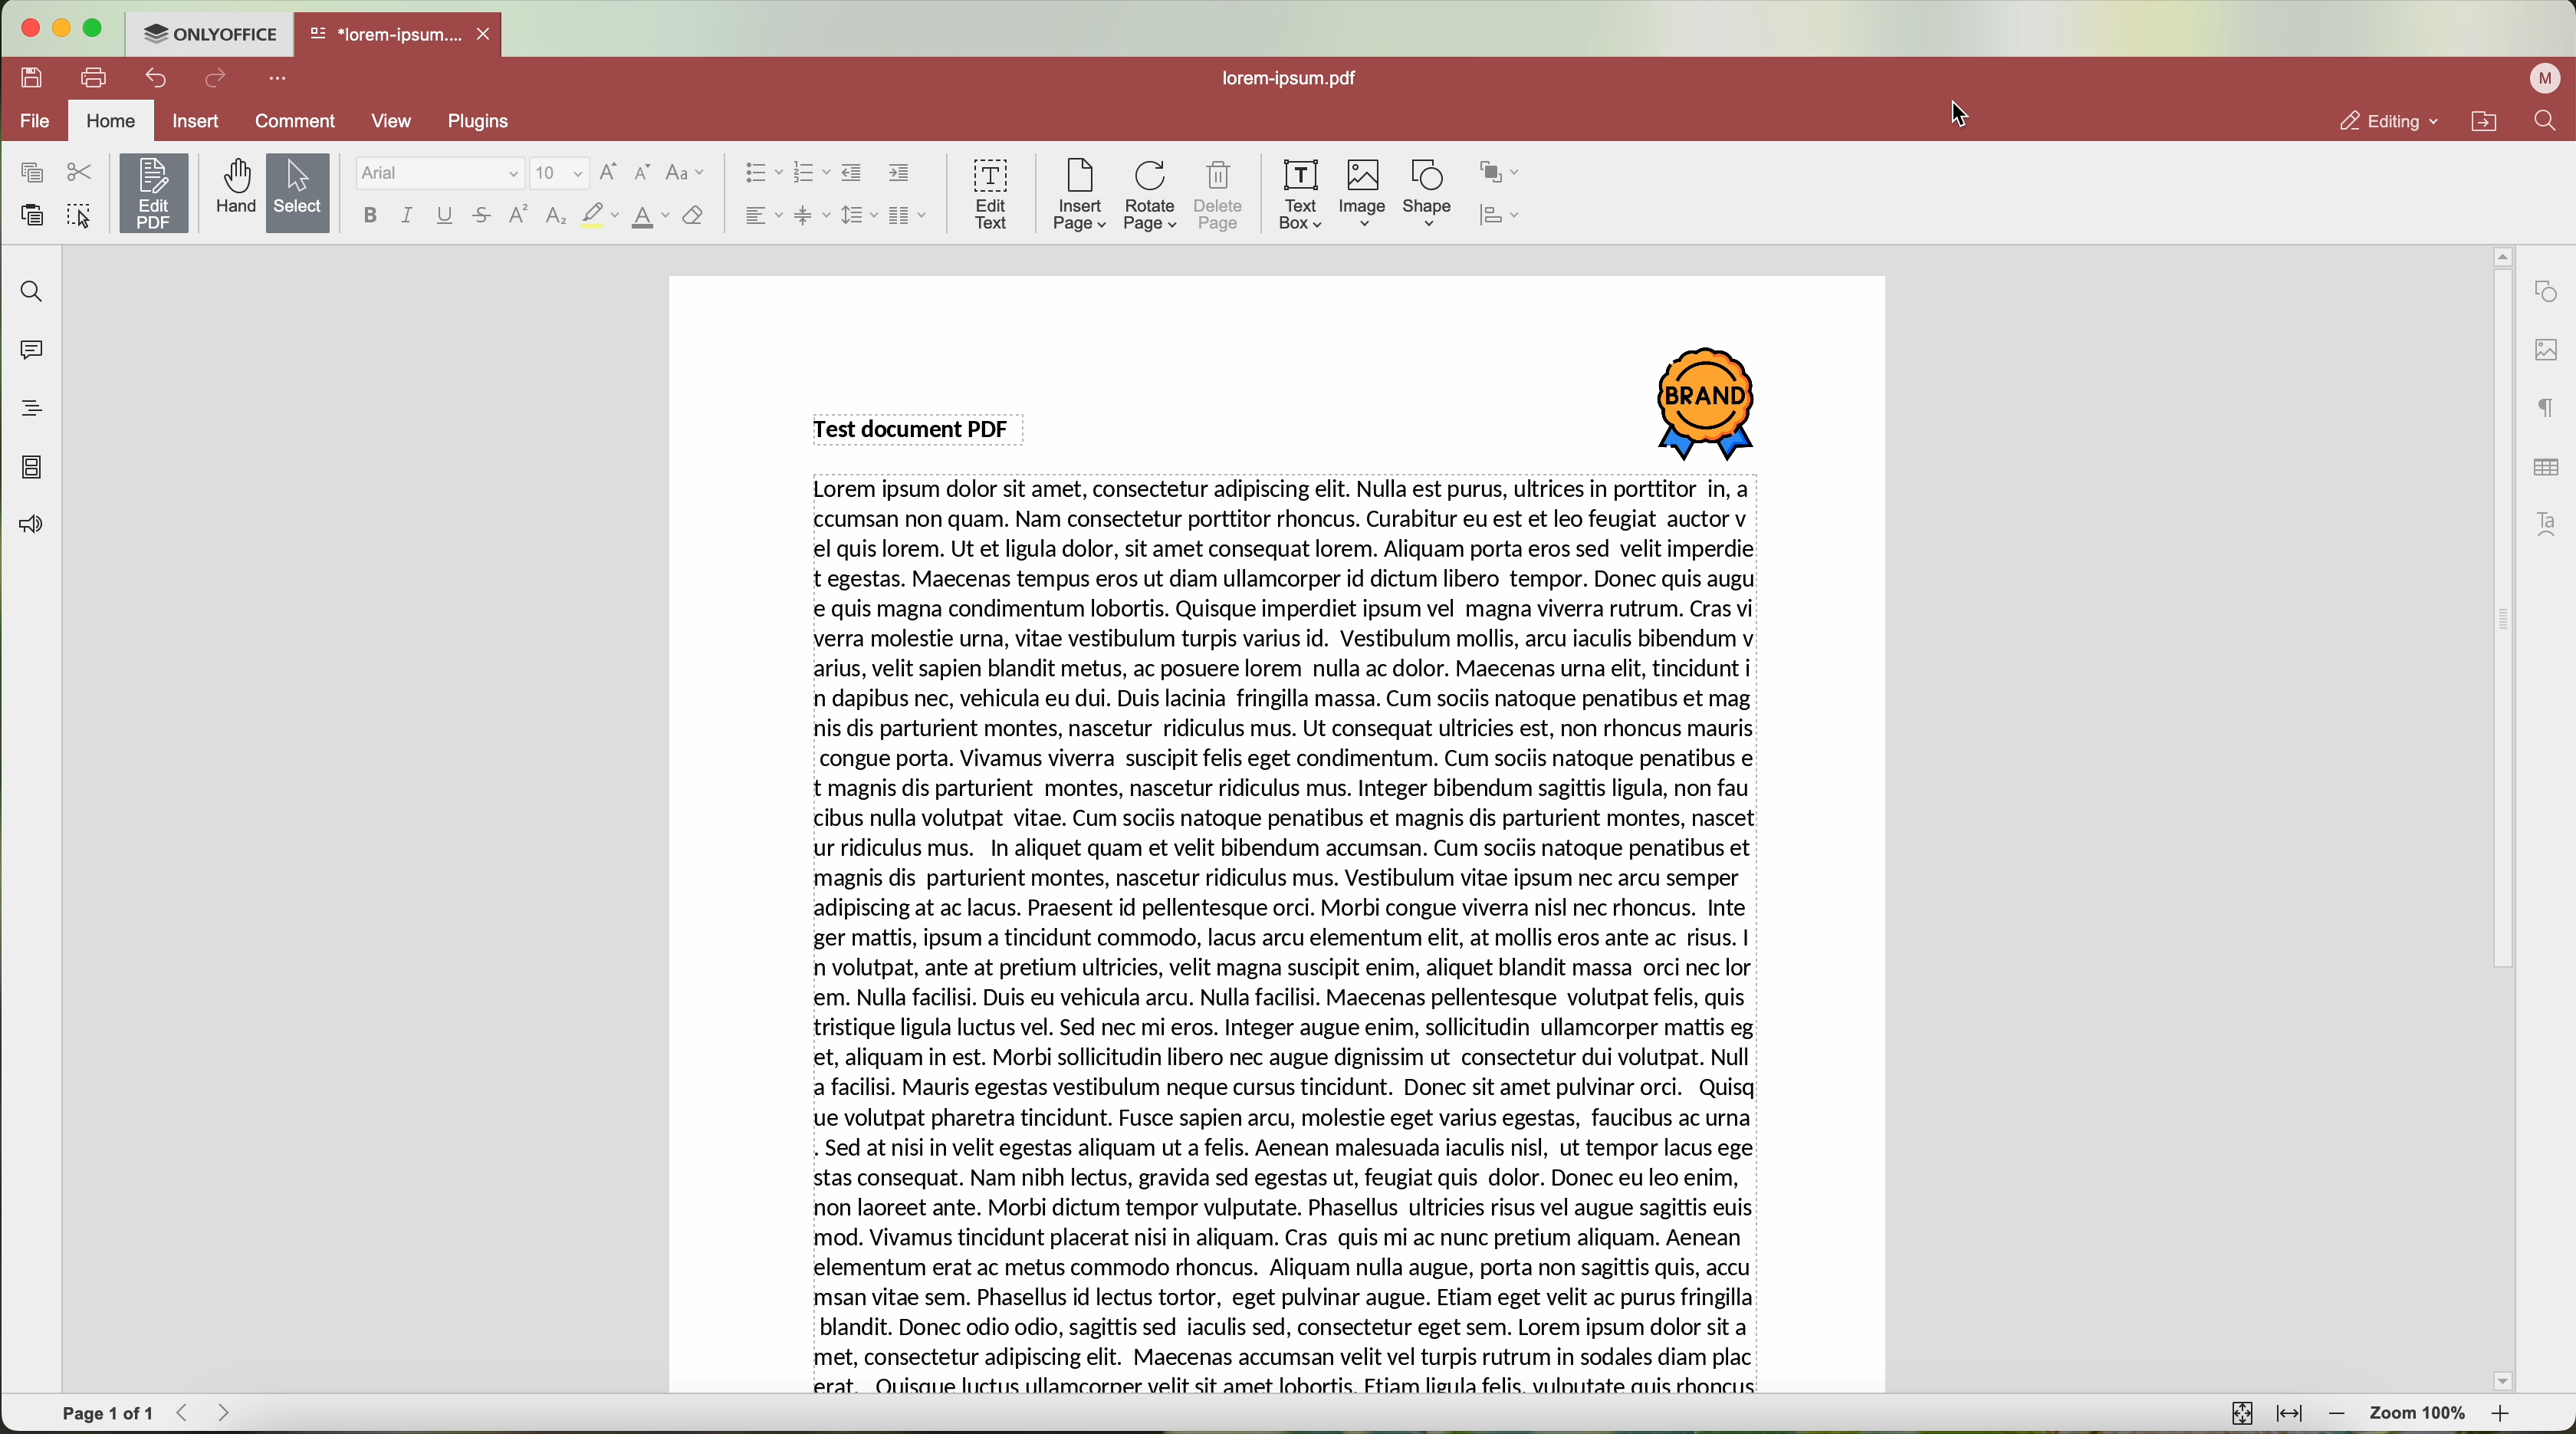  I want to click on delete page, so click(1220, 199).